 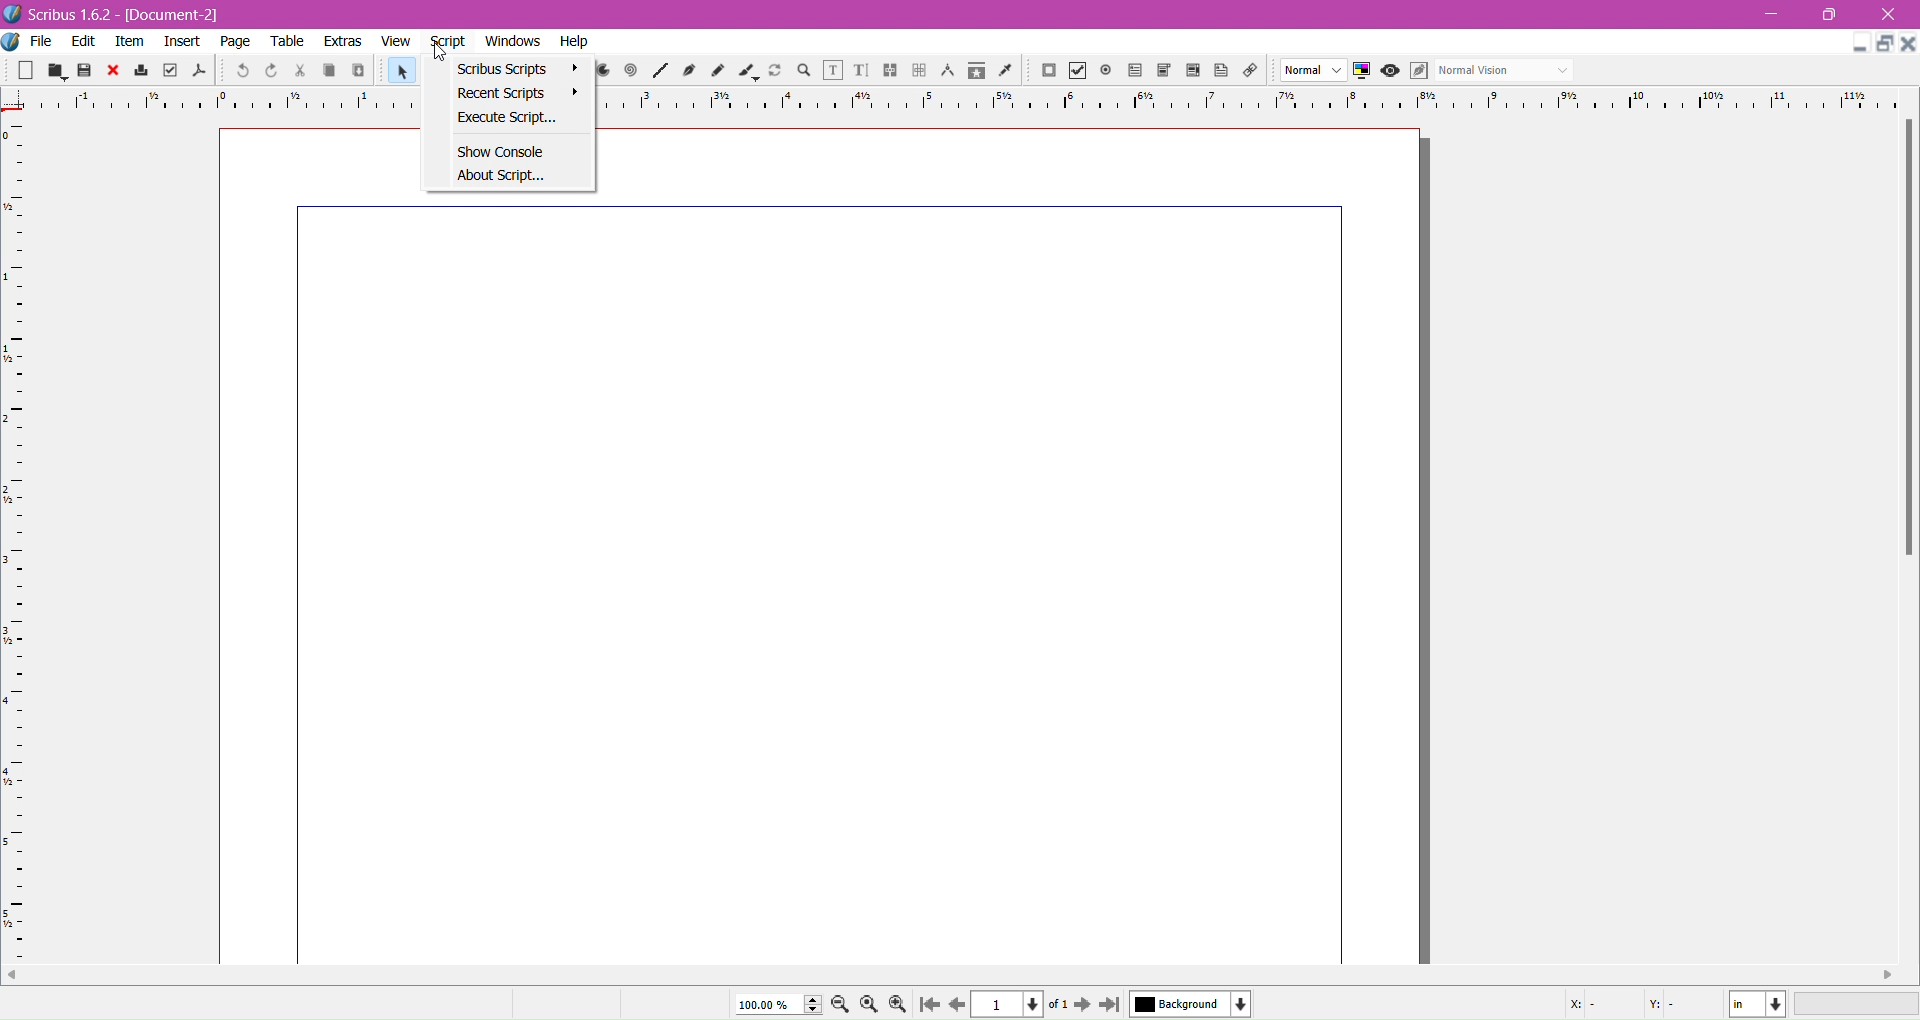 What do you see at coordinates (141, 71) in the screenshot?
I see `Print` at bounding box center [141, 71].